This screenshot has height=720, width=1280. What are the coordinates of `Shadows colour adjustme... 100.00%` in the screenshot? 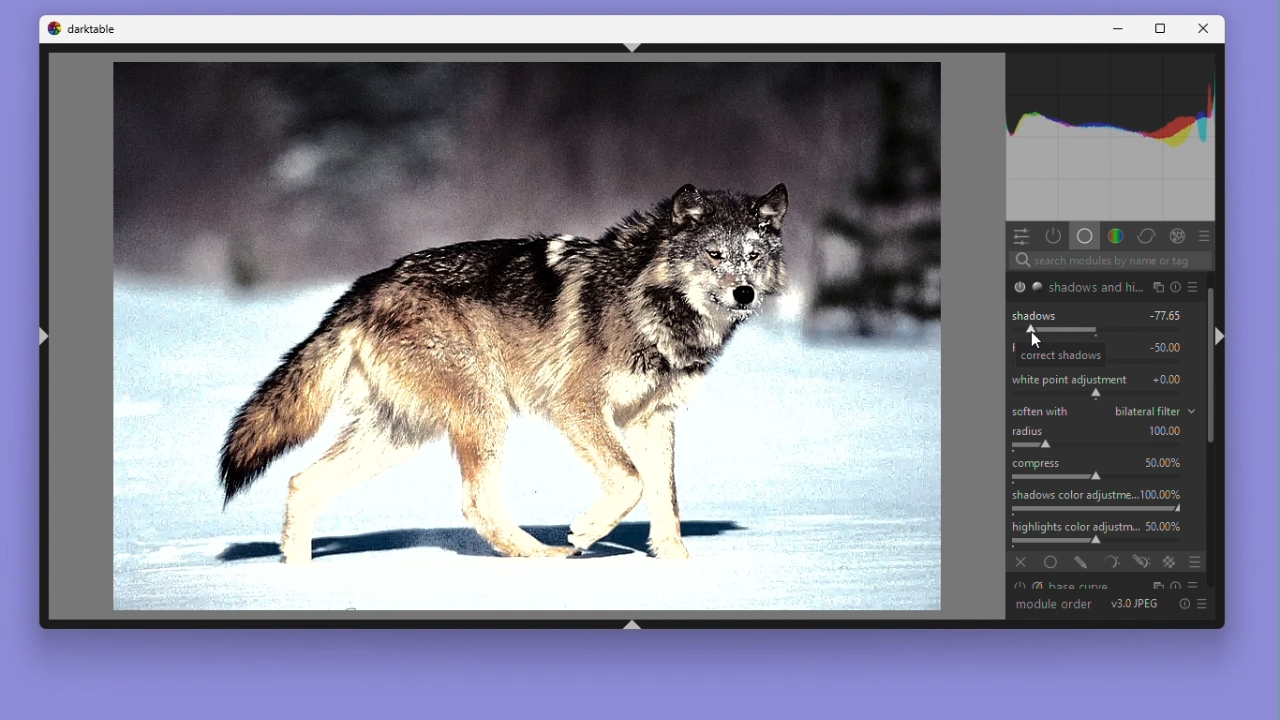 It's located at (1098, 495).